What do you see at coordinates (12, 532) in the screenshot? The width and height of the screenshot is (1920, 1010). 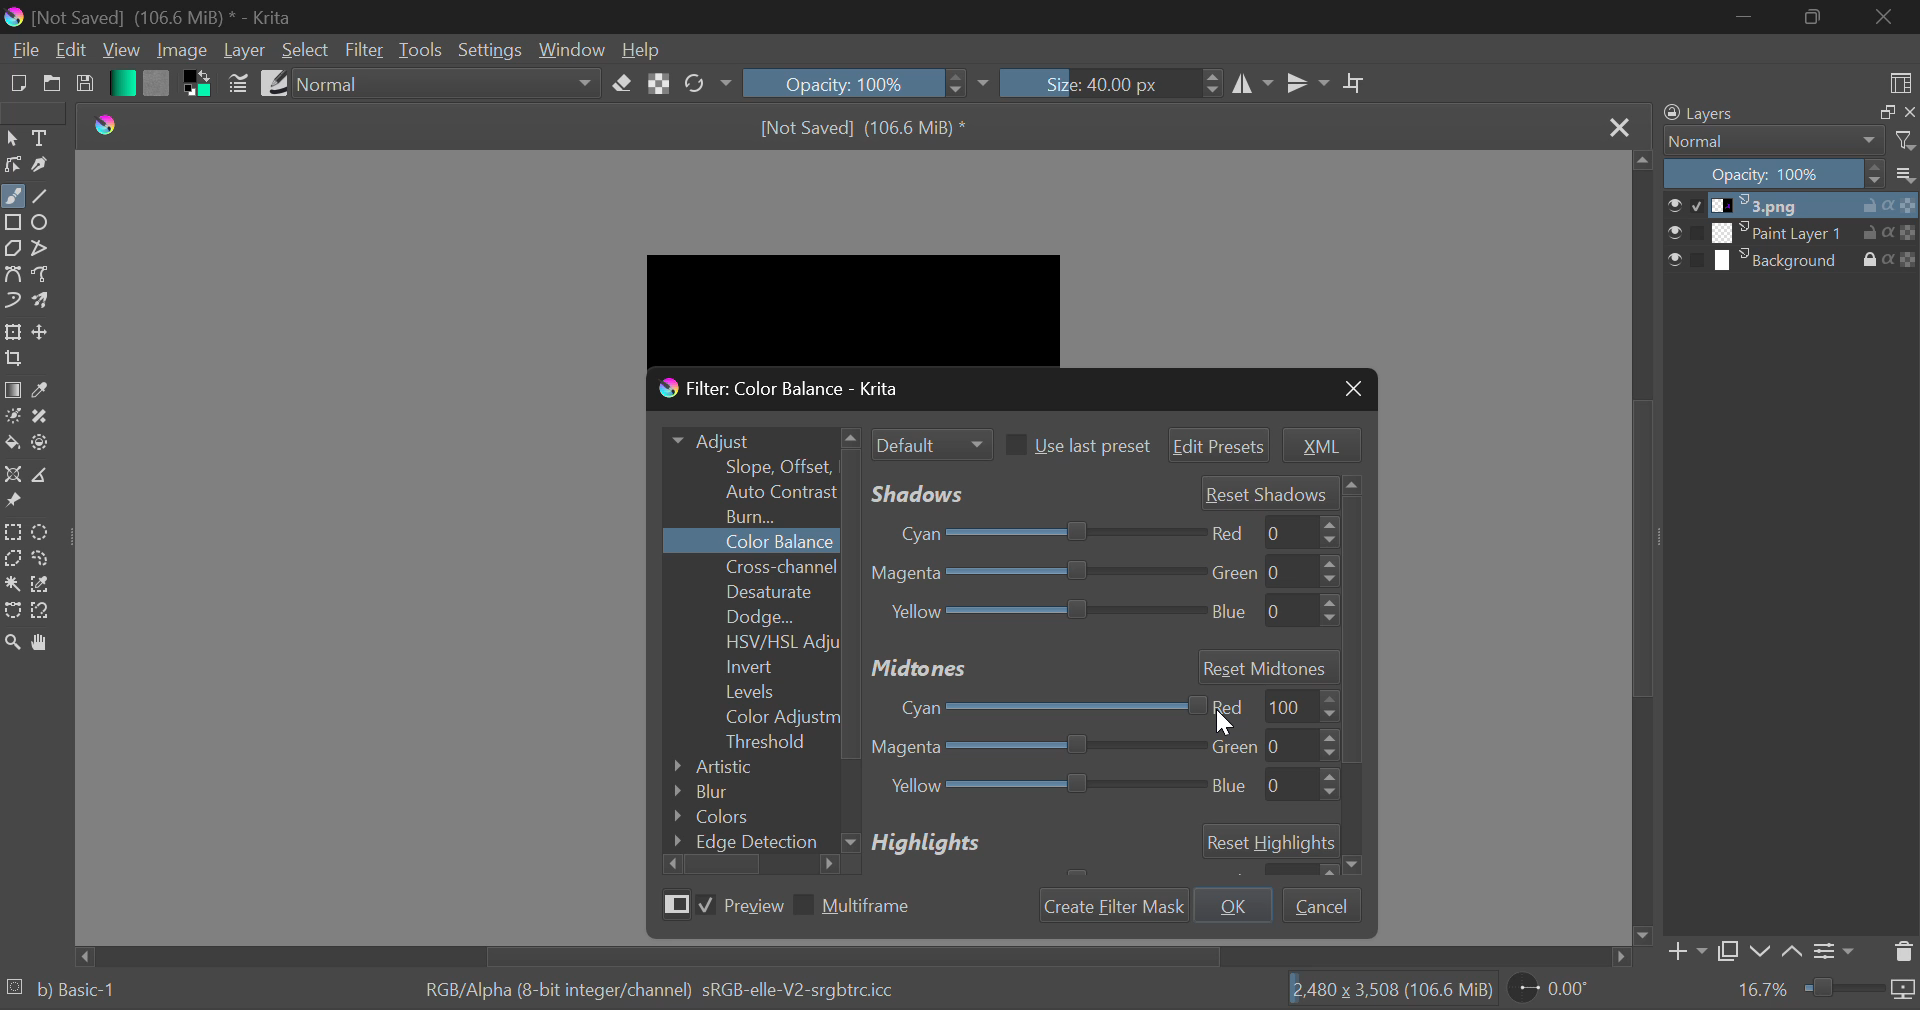 I see `Rectangle Selection` at bounding box center [12, 532].